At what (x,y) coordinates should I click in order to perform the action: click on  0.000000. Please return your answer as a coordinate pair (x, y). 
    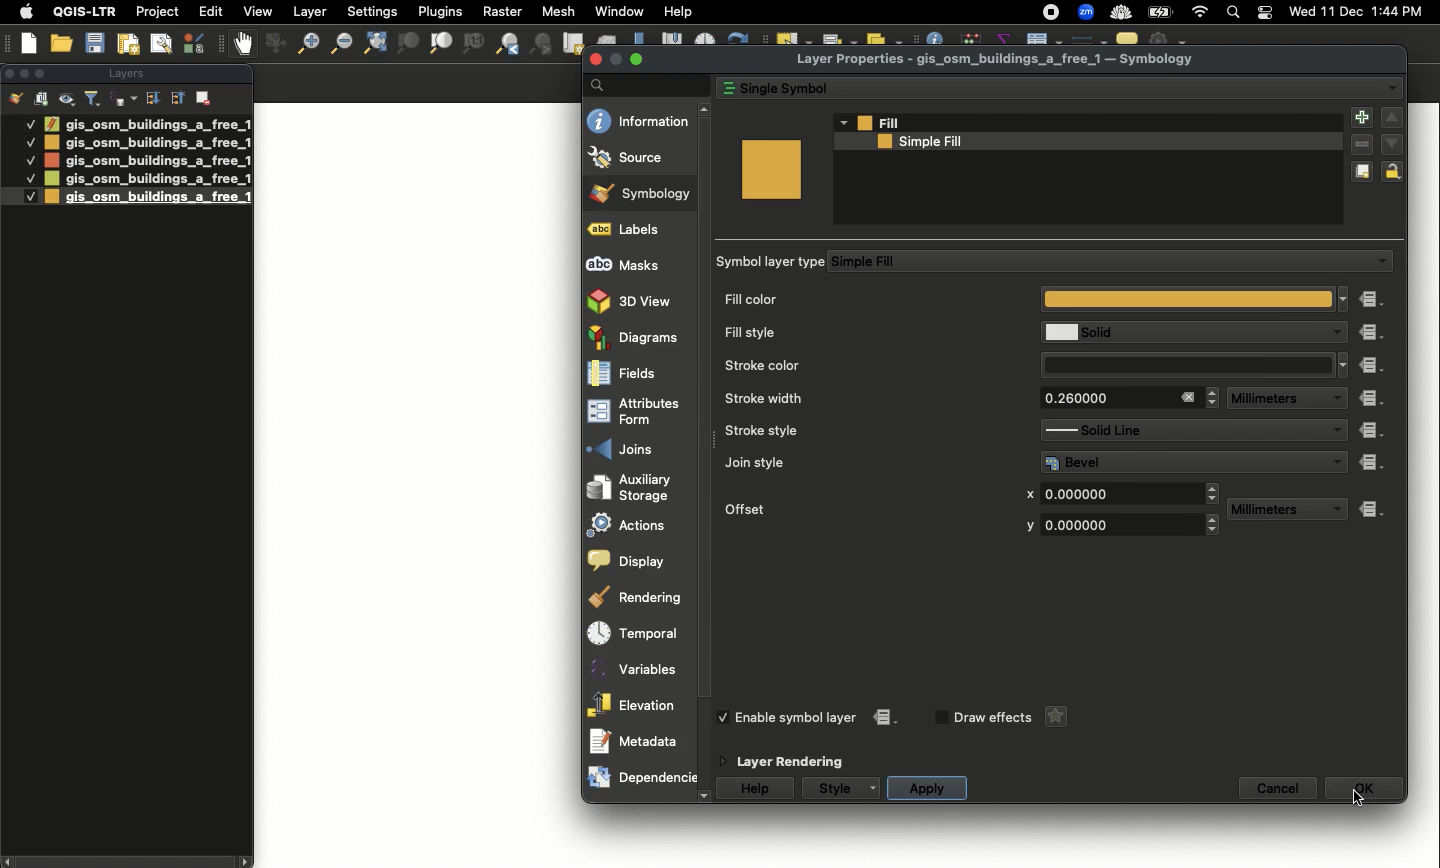
    Looking at the image, I should click on (1115, 525).